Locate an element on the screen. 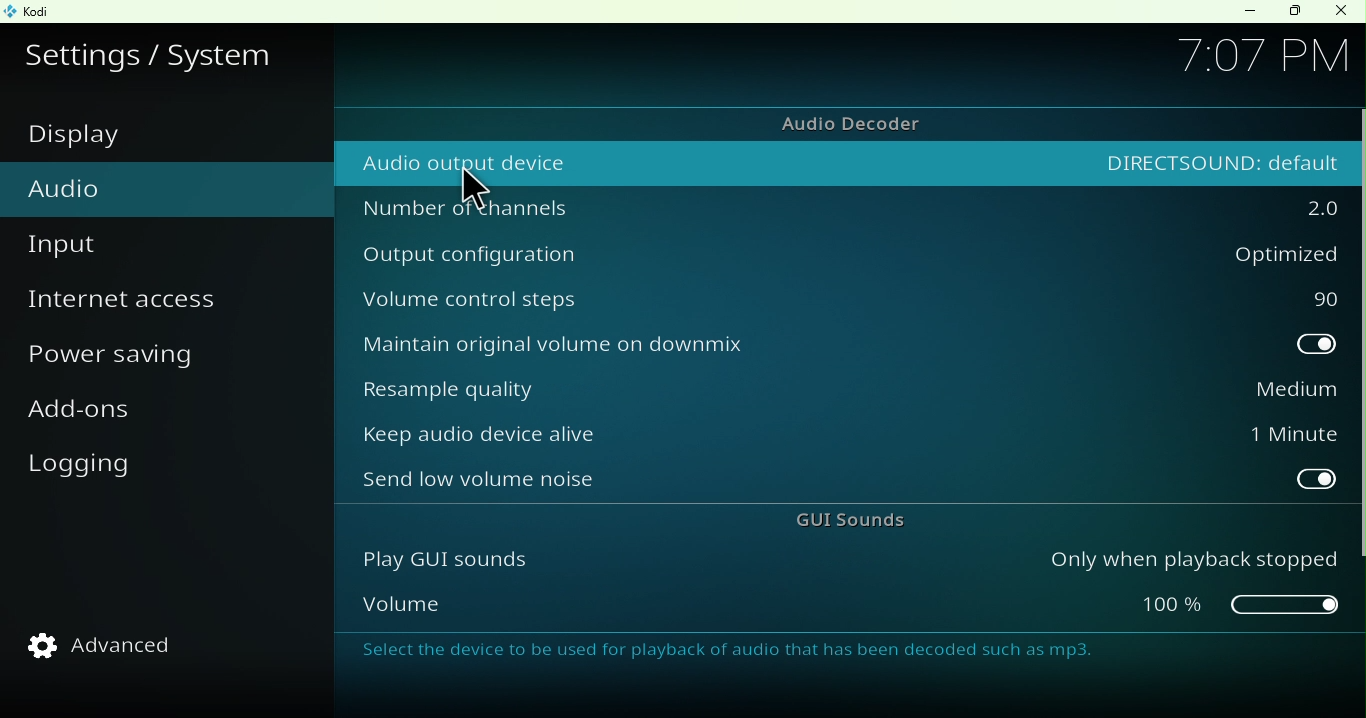  Power saving is located at coordinates (121, 356).